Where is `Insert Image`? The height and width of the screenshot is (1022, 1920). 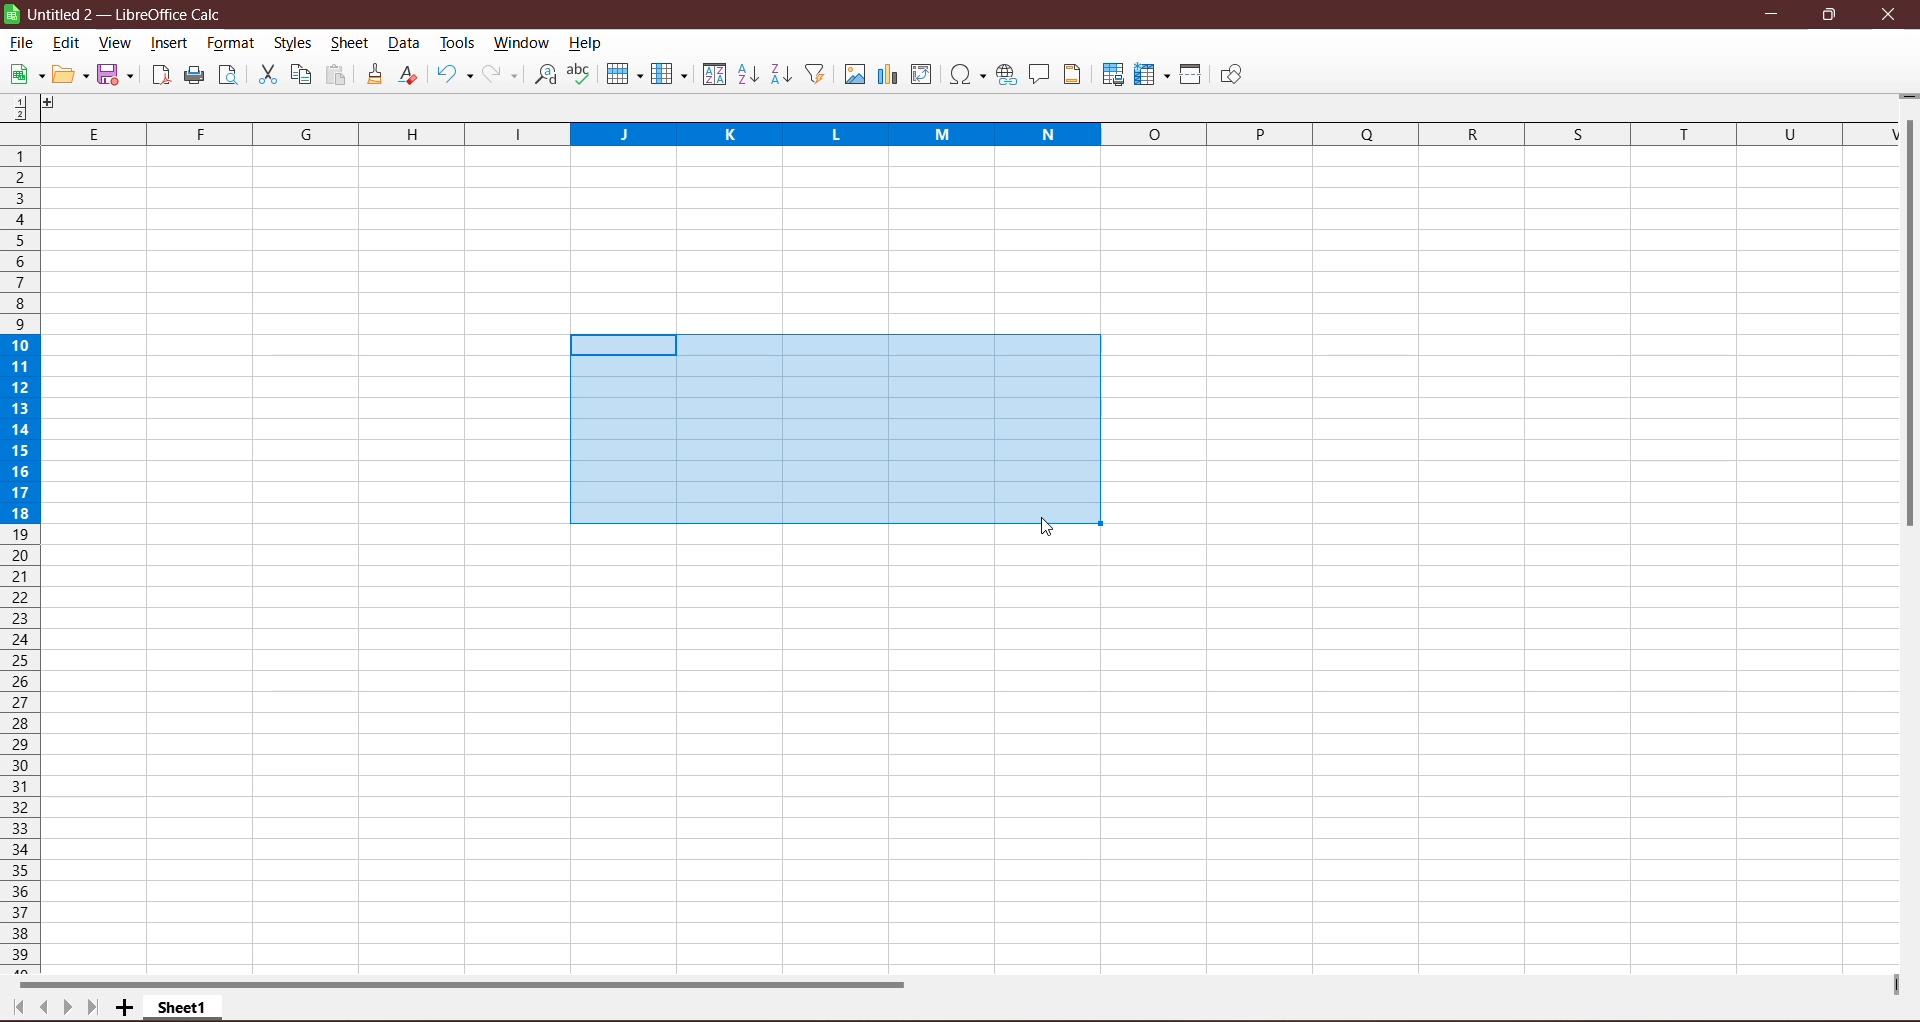
Insert Image is located at coordinates (853, 75).